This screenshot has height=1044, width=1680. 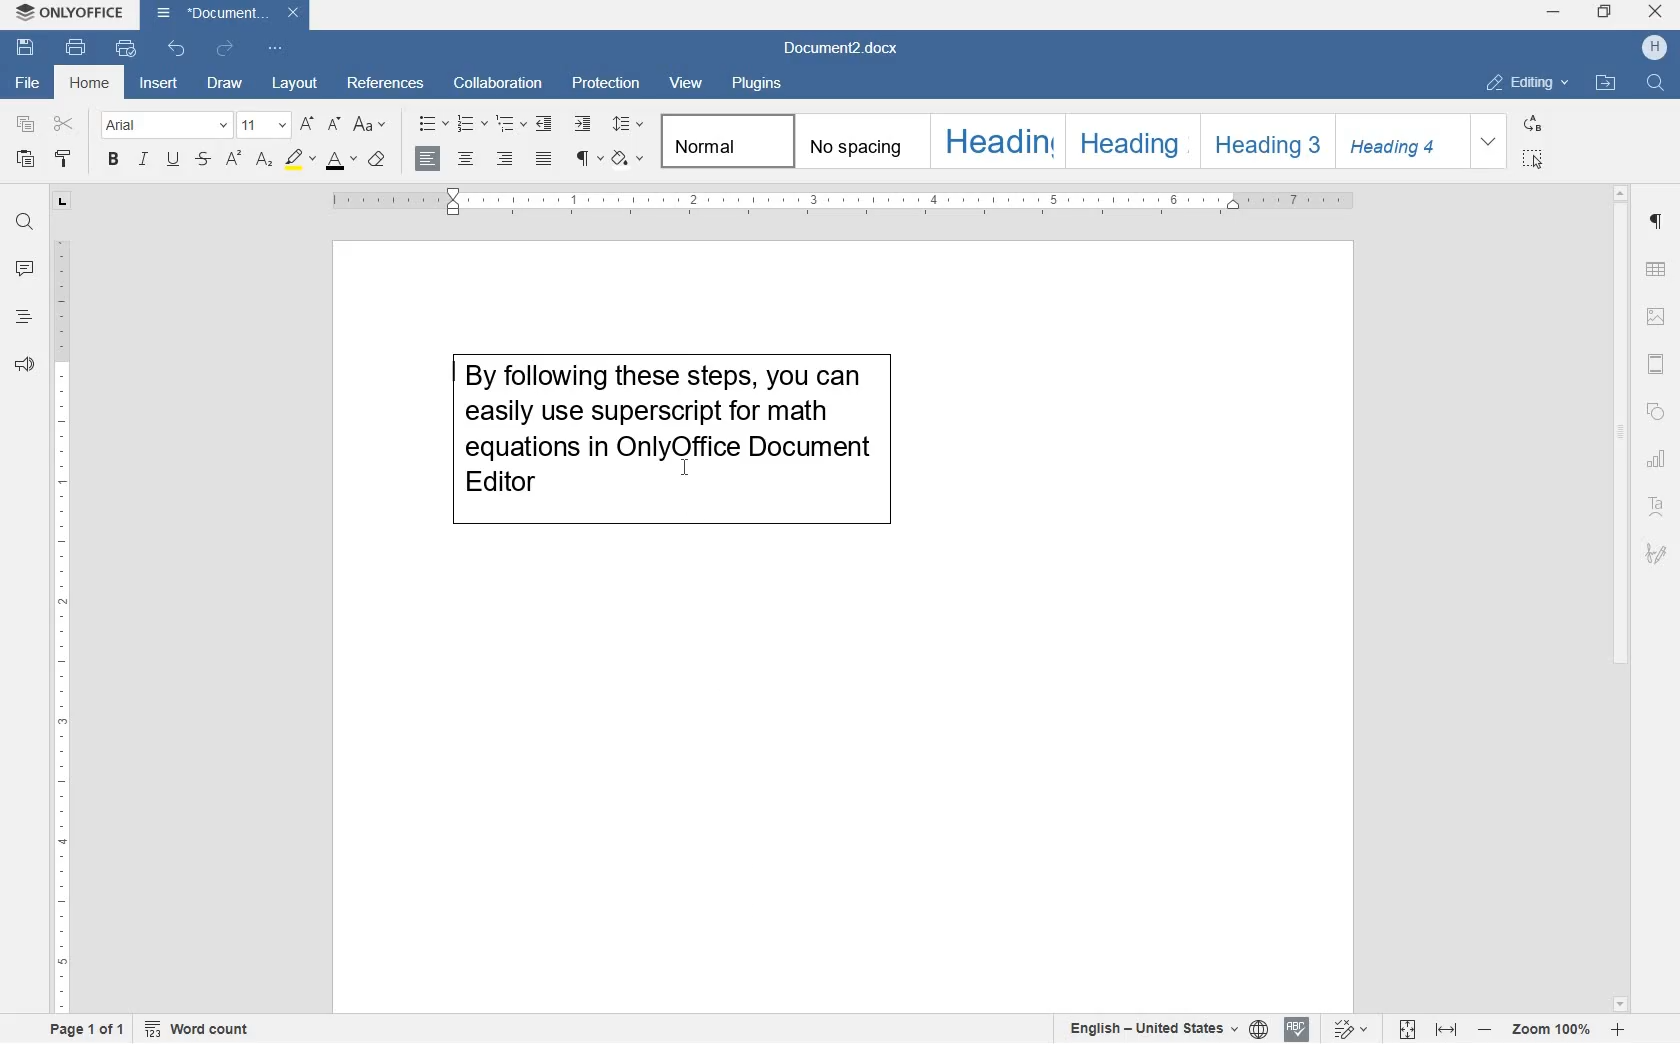 What do you see at coordinates (70, 13) in the screenshot?
I see `system anme` at bounding box center [70, 13].